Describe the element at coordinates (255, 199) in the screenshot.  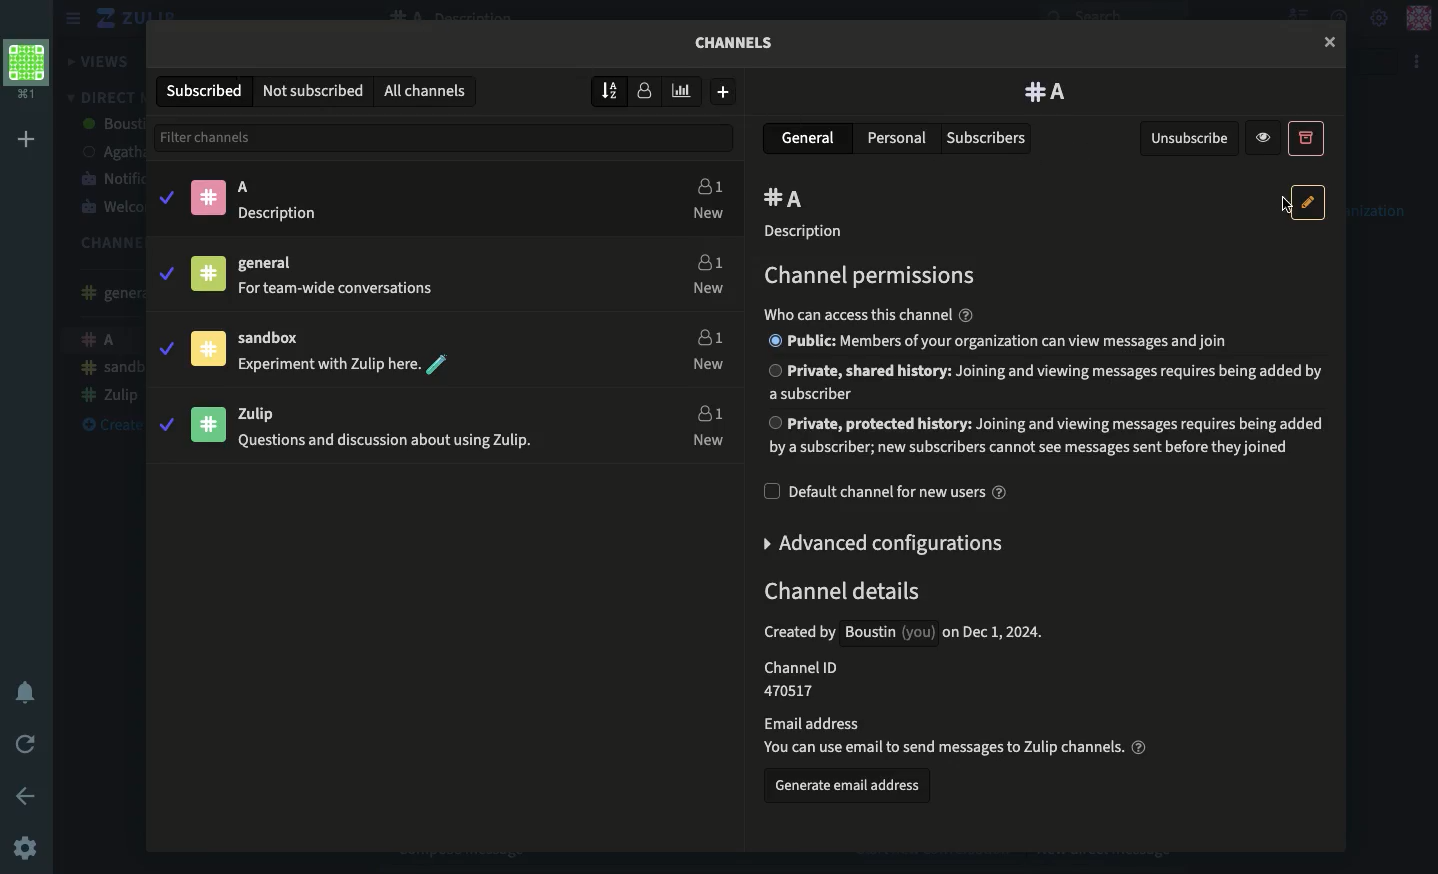
I see `A` at that location.